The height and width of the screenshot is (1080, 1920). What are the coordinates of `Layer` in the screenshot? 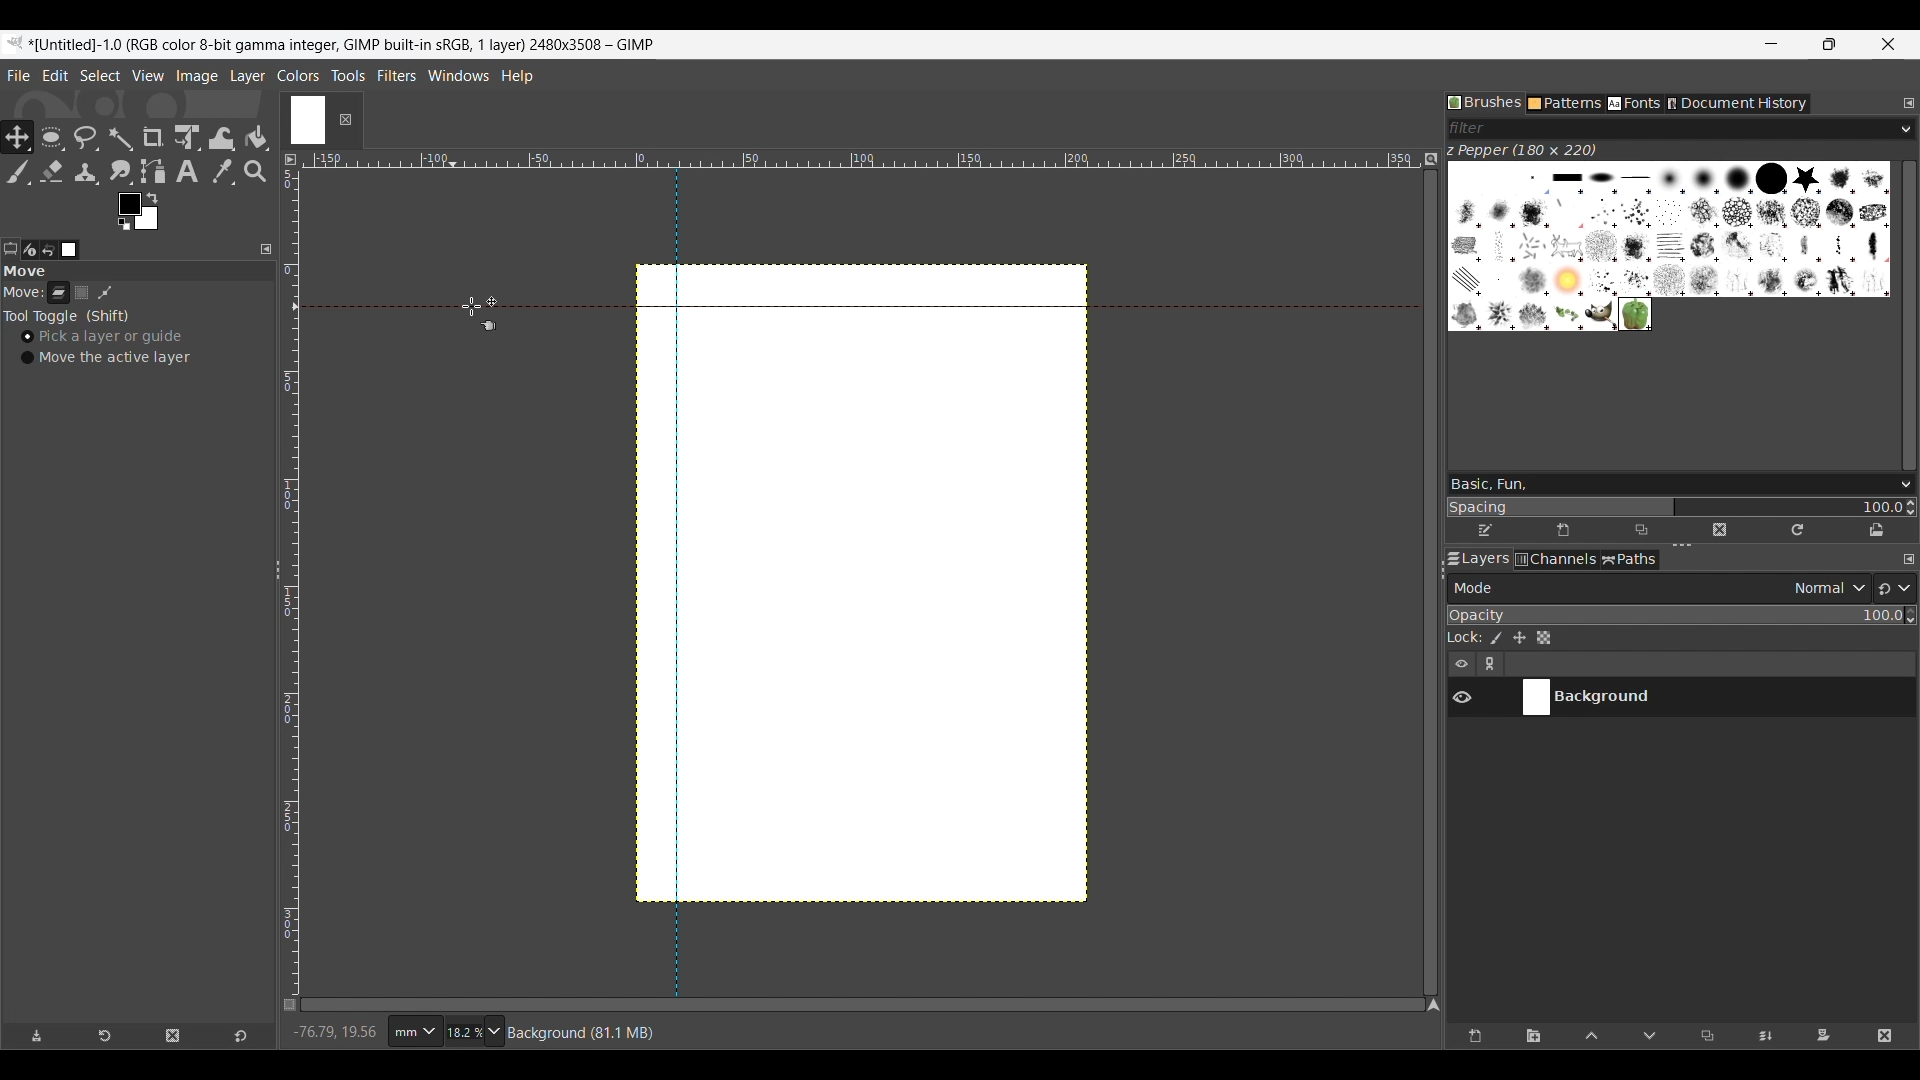 It's located at (59, 296).